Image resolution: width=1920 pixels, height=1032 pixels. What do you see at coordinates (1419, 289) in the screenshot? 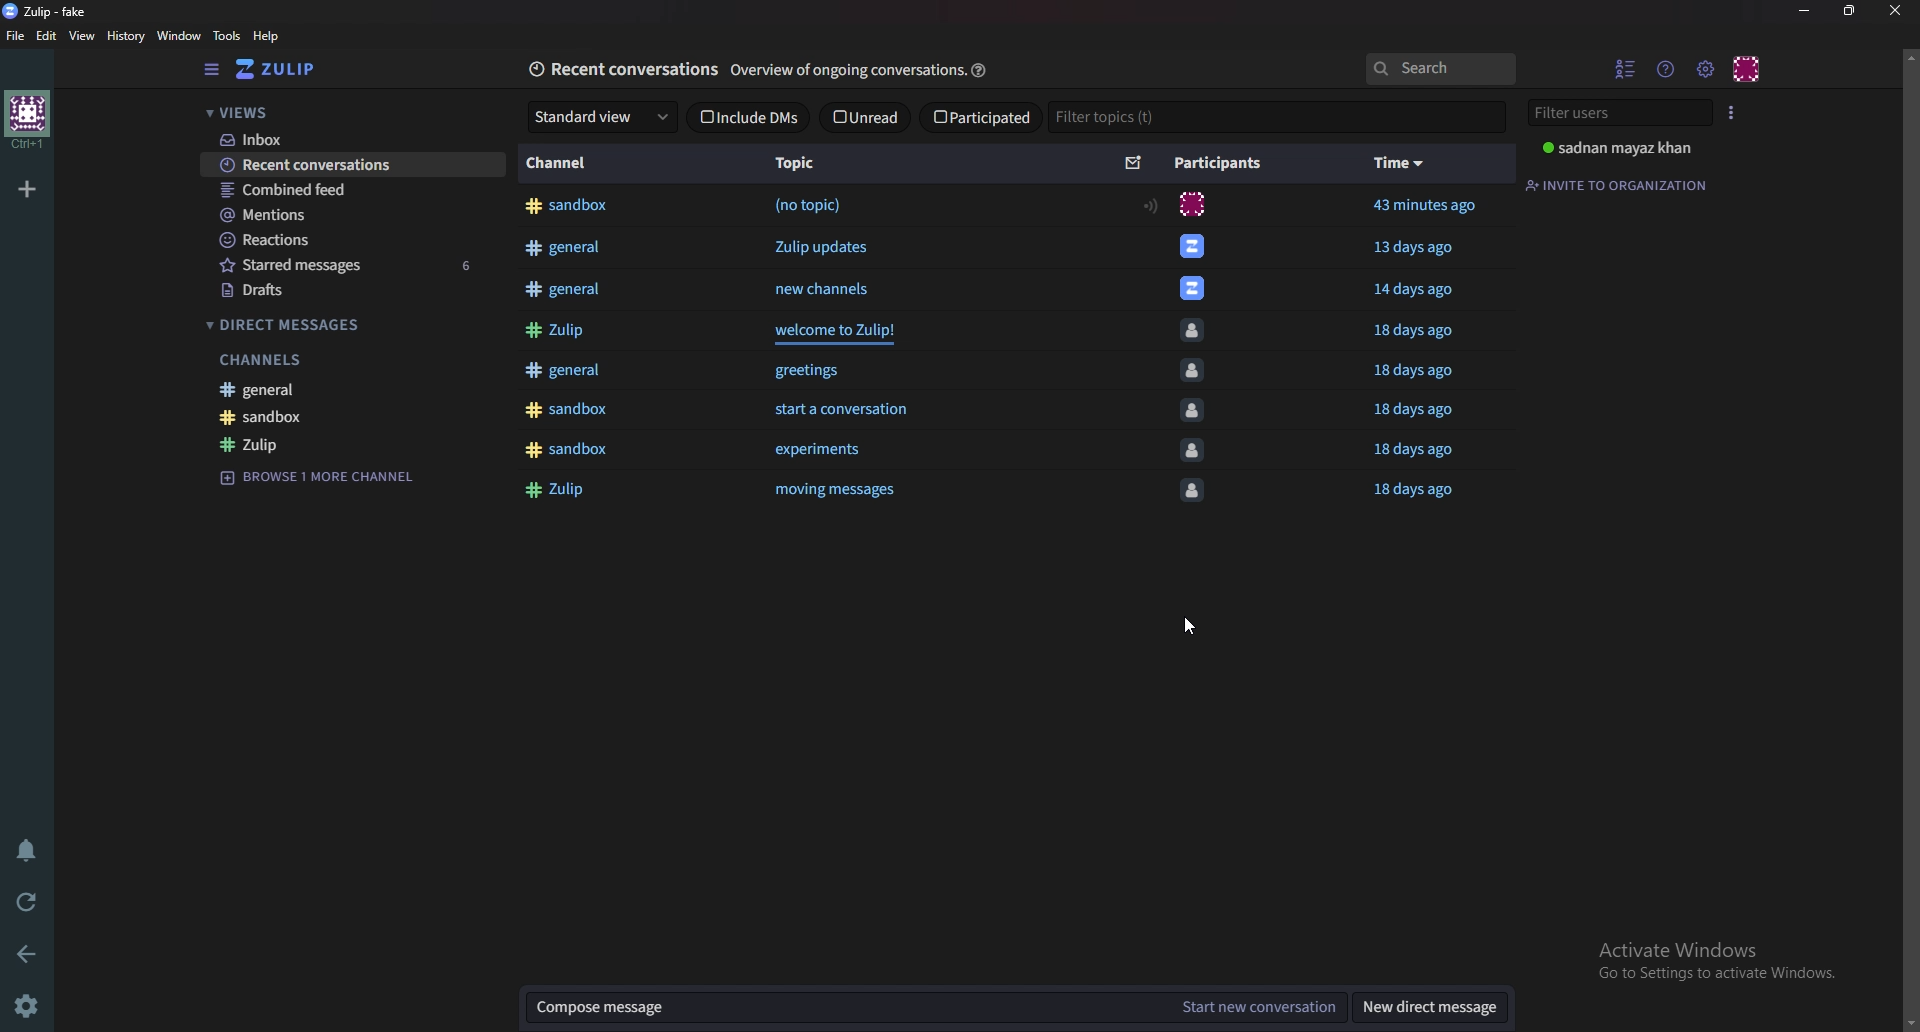
I see `14 days ago` at bounding box center [1419, 289].